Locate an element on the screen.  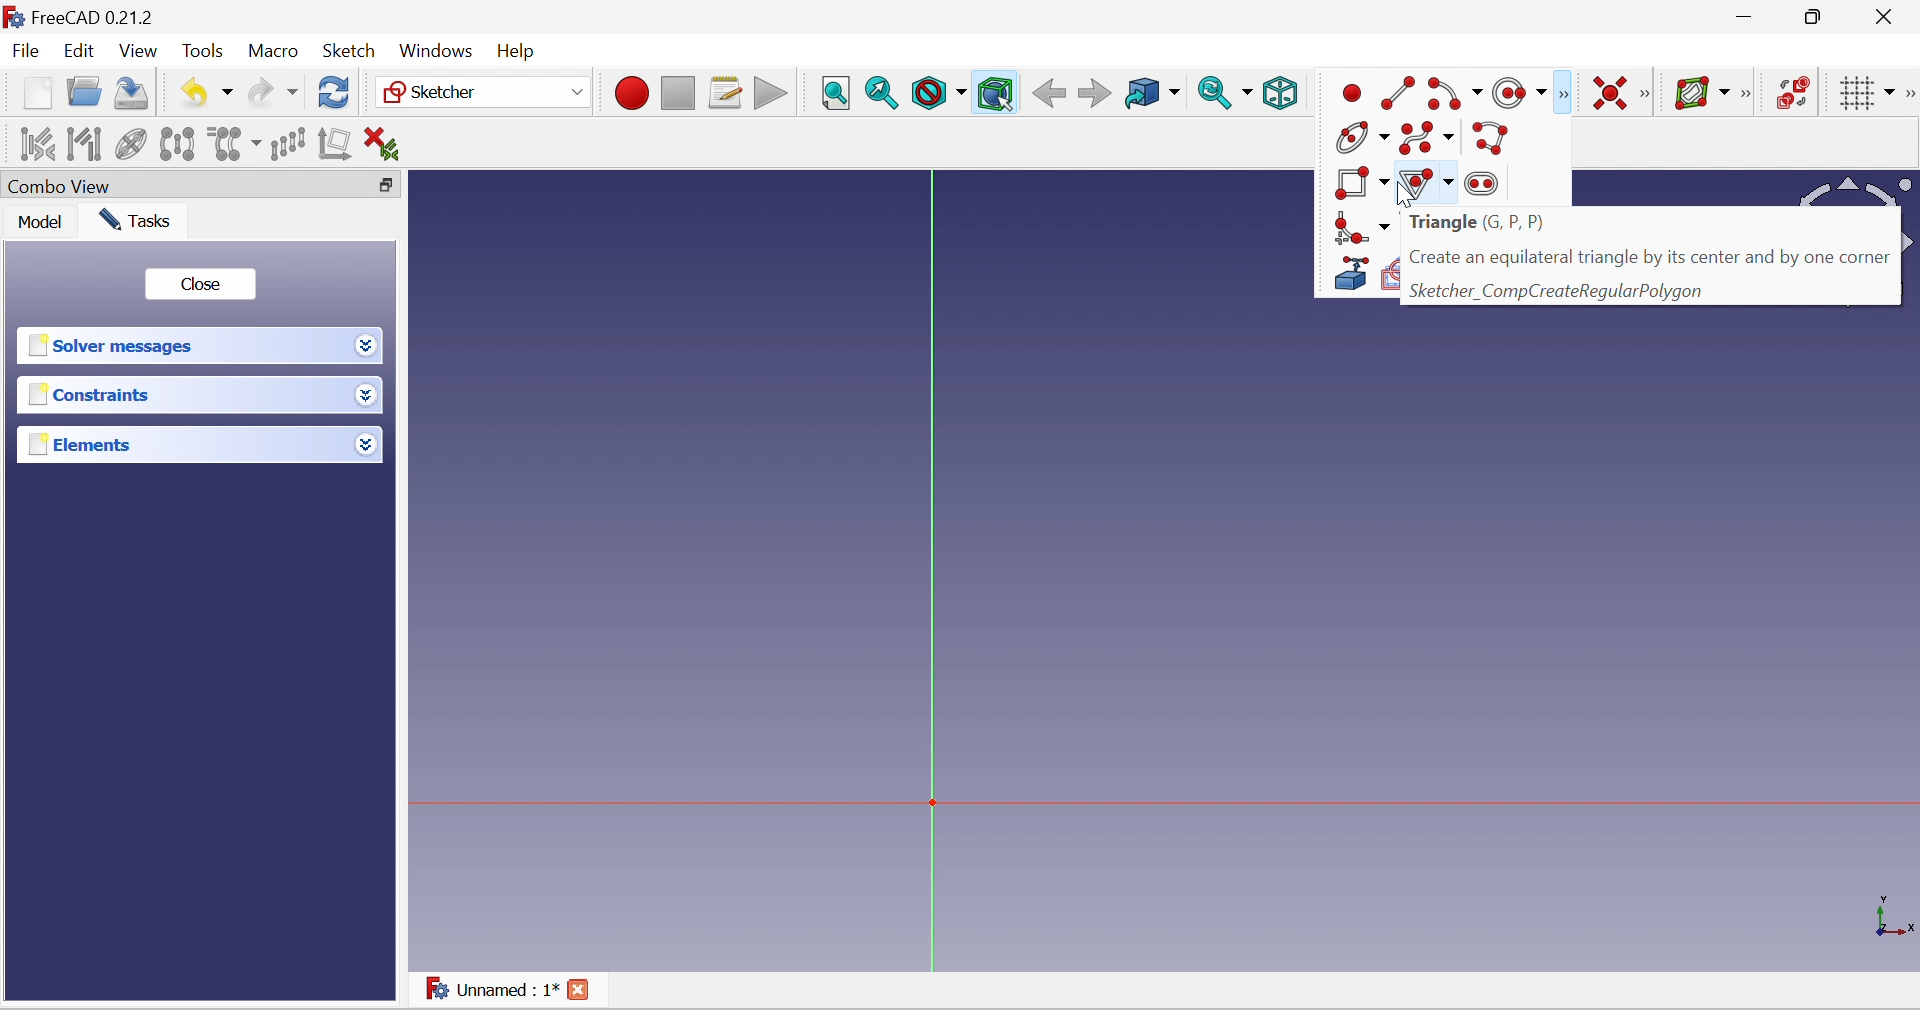
Show/hide B-spline information layer is located at coordinates (1702, 94).